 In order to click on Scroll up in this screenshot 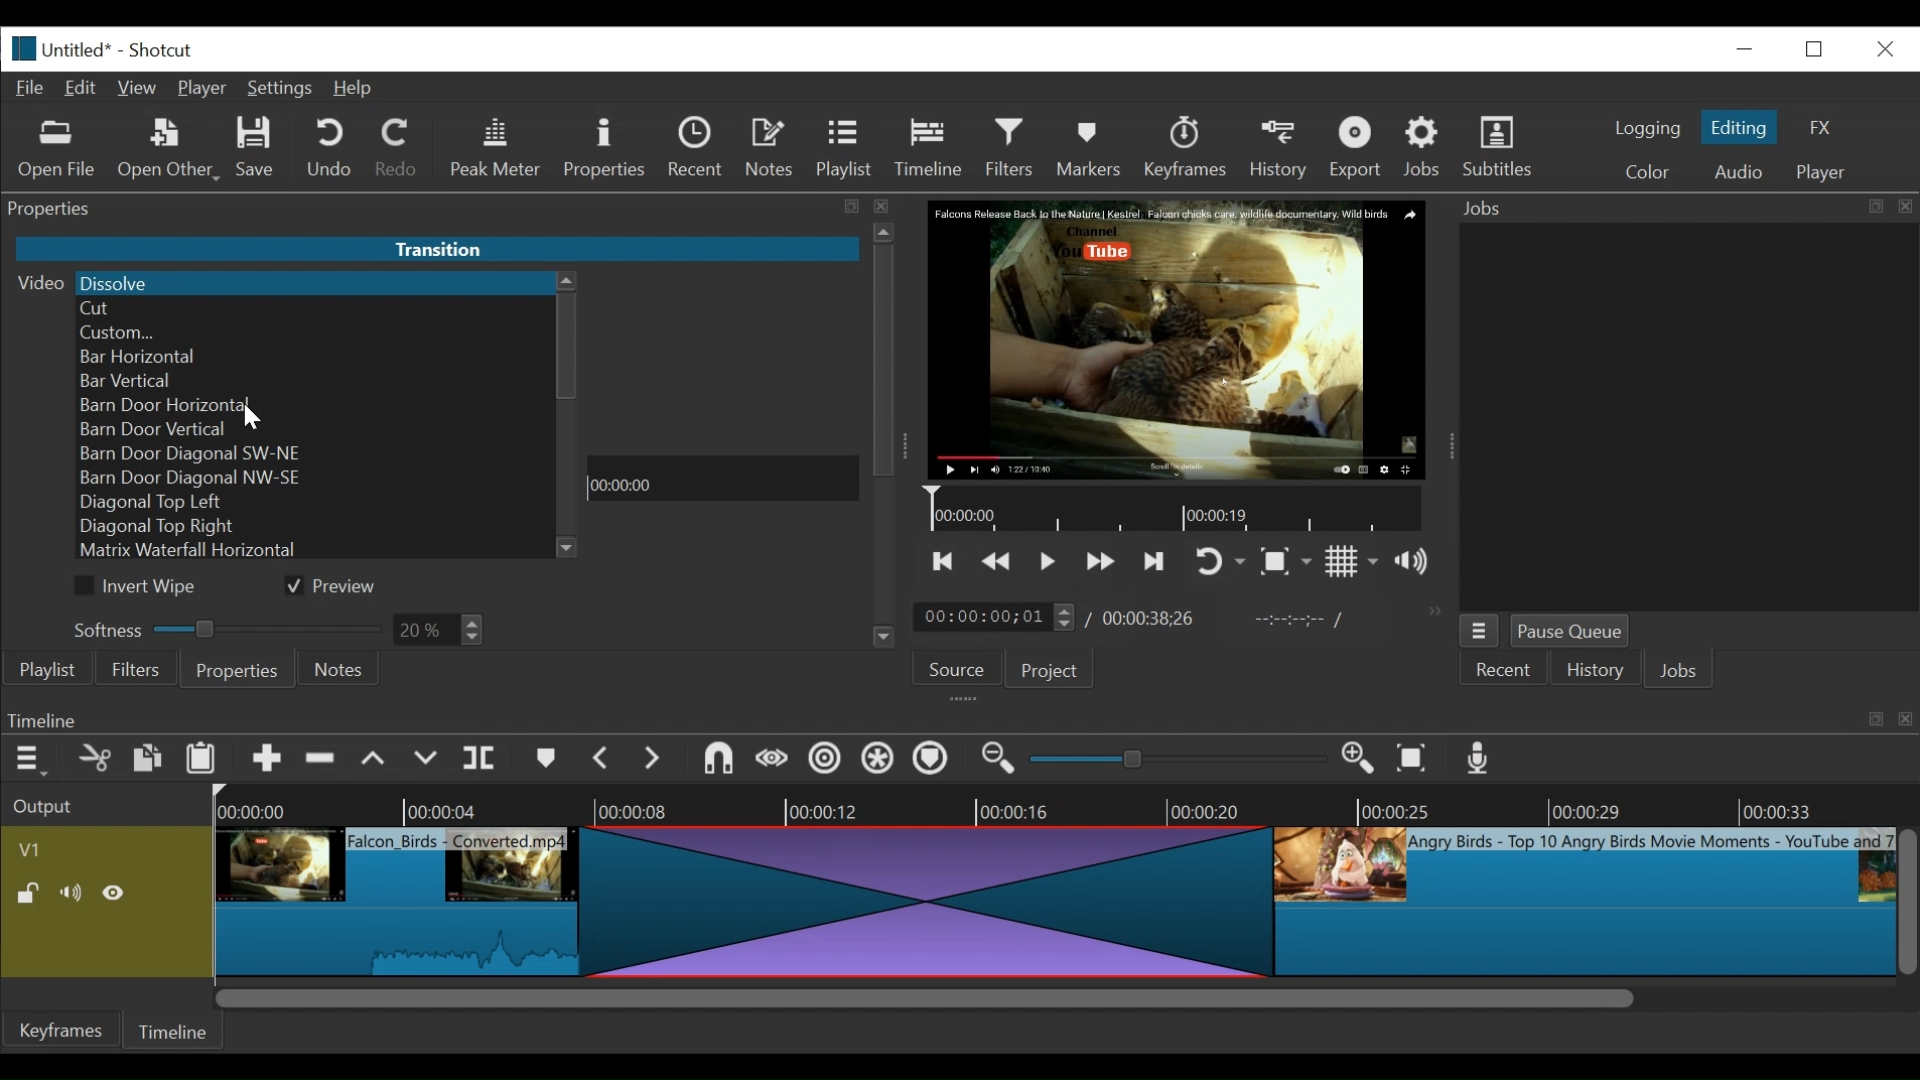, I will do `click(567, 282)`.